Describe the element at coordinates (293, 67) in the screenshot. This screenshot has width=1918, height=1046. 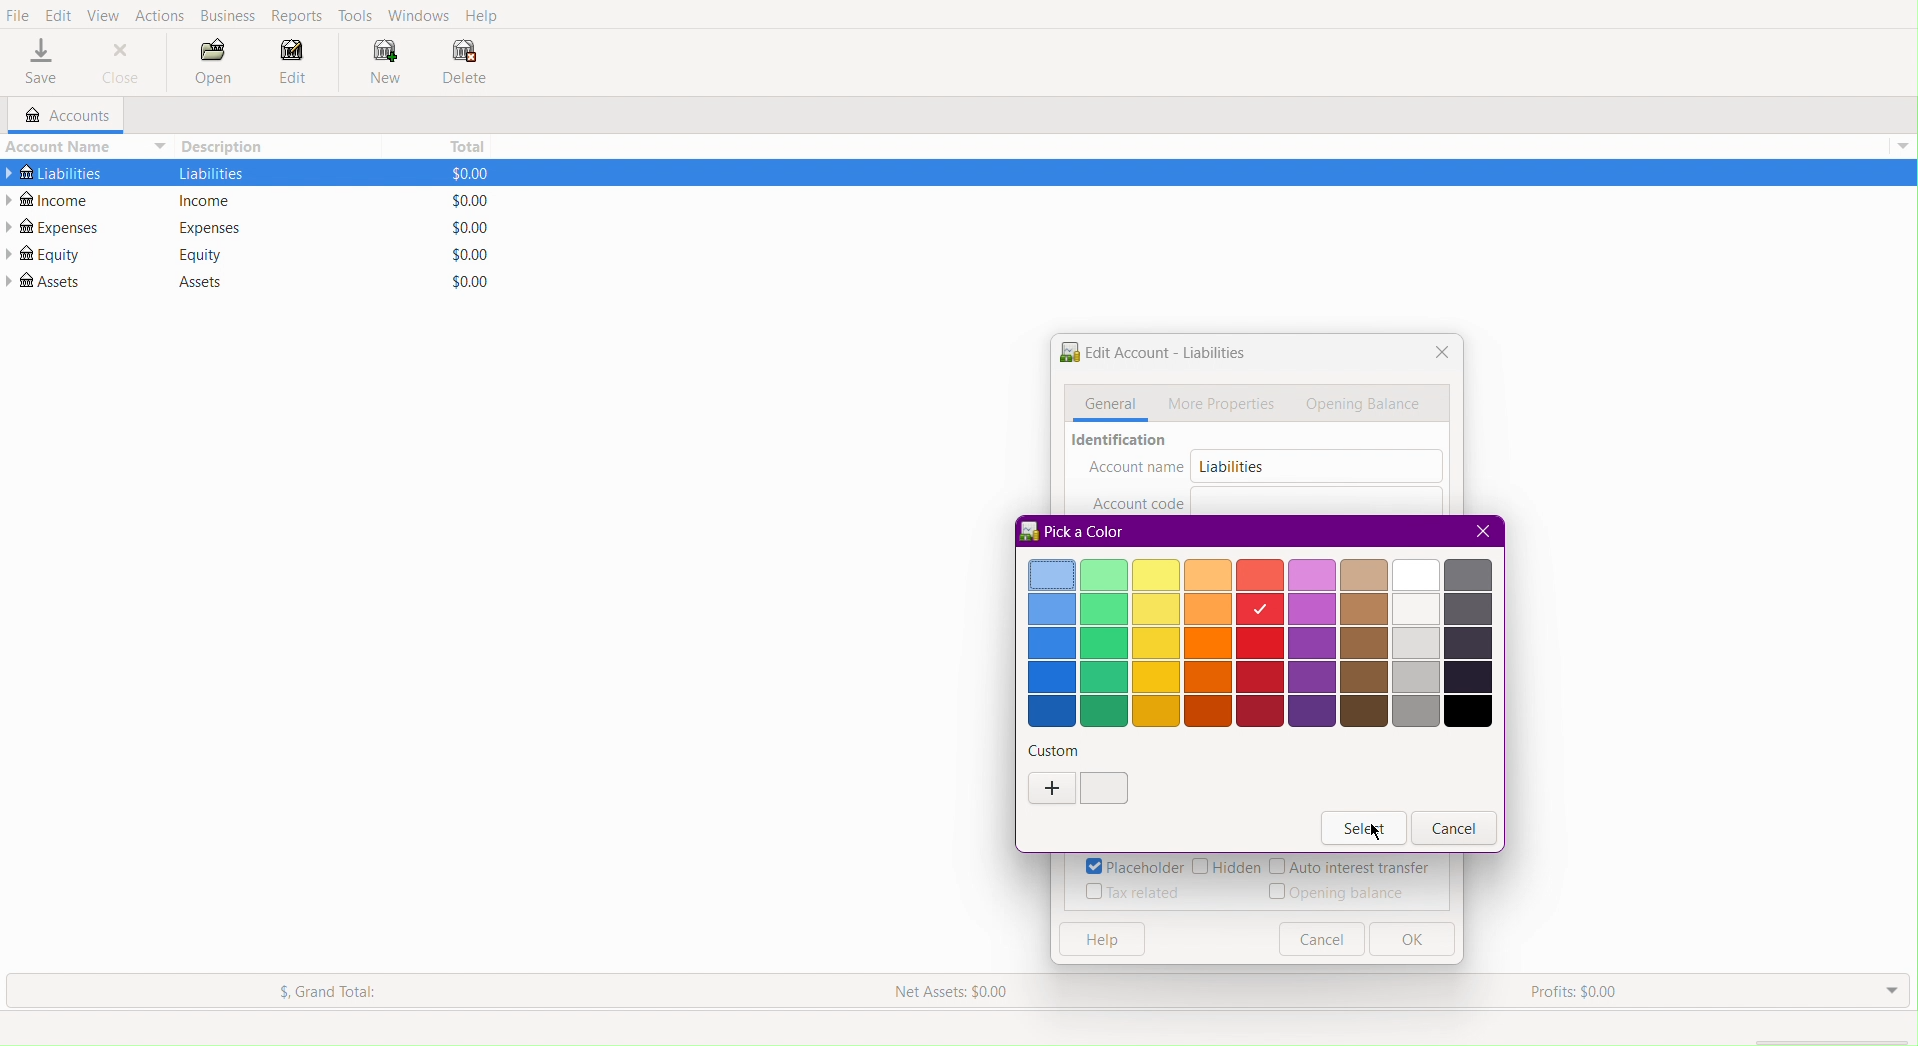
I see `Edit` at that location.